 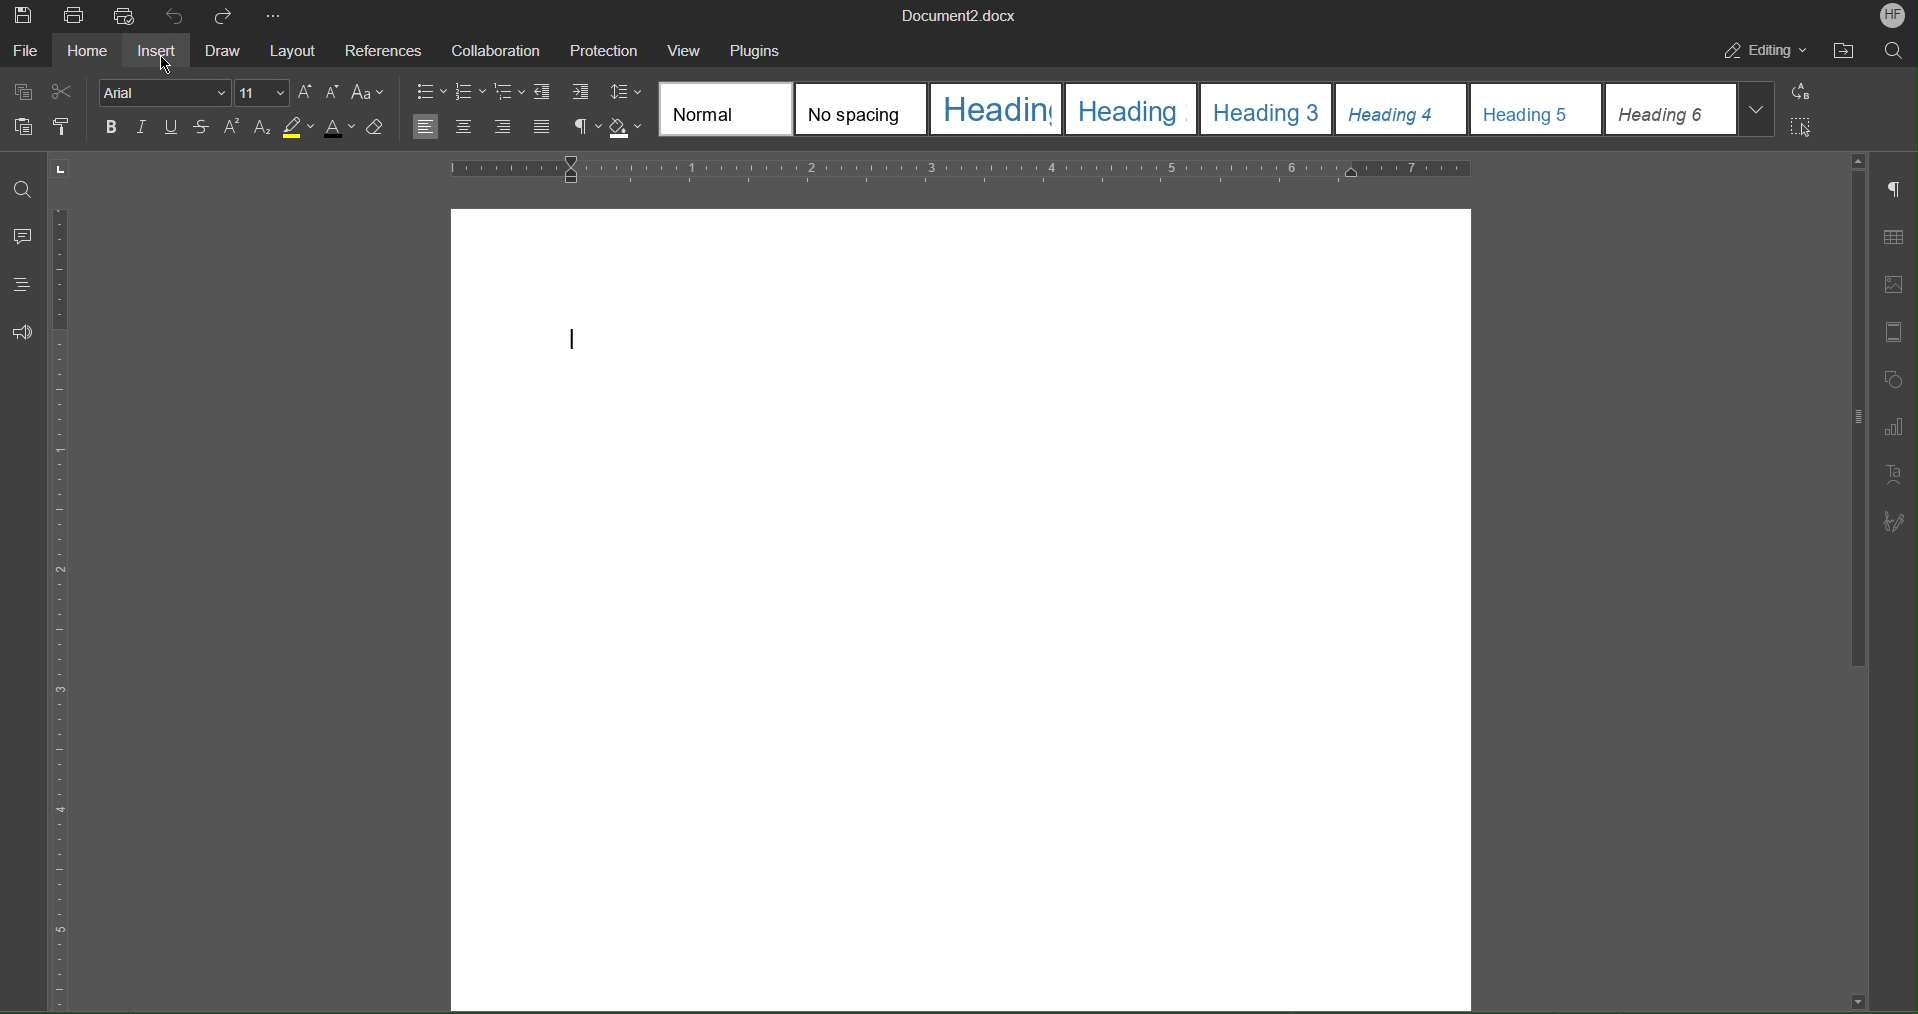 What do you see at coordinates (543, 91) in the screenshot?
I see `Decrease Indent` at bounding box center [543, 91].